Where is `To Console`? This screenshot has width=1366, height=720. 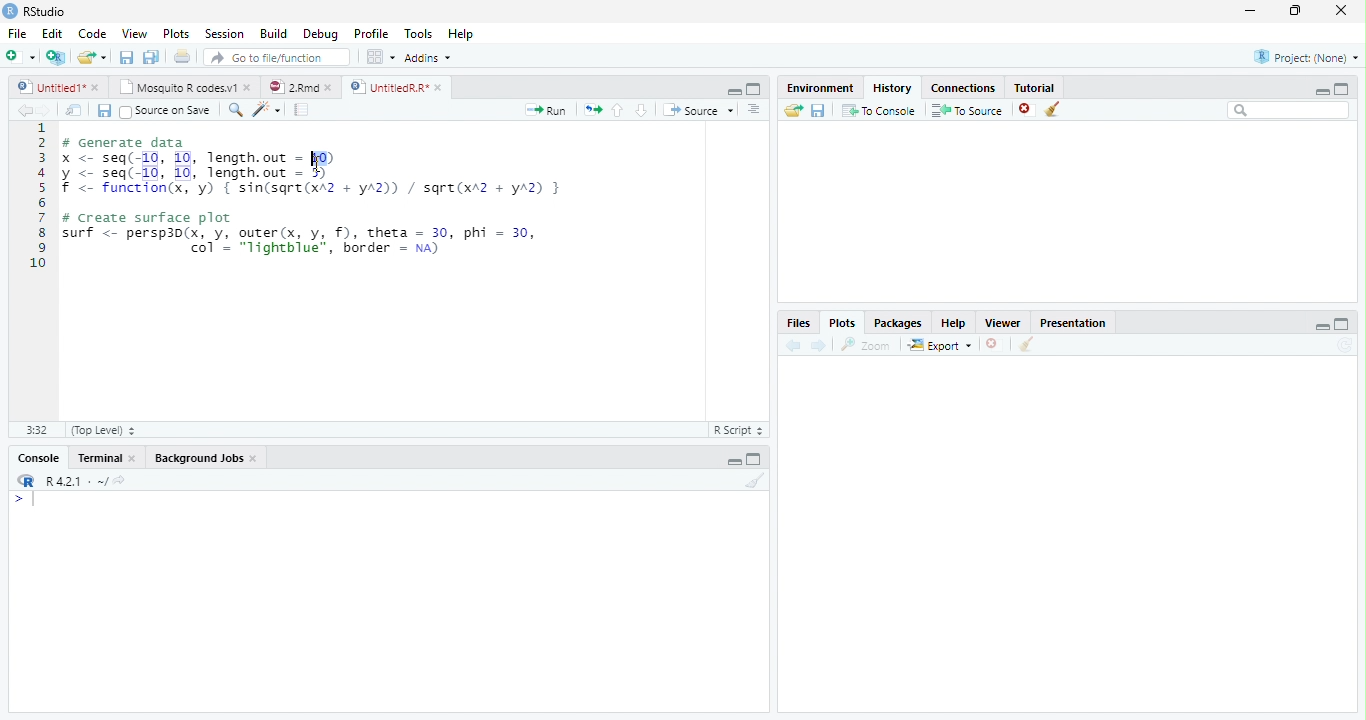
To Console is located at coordinates (879, 110).